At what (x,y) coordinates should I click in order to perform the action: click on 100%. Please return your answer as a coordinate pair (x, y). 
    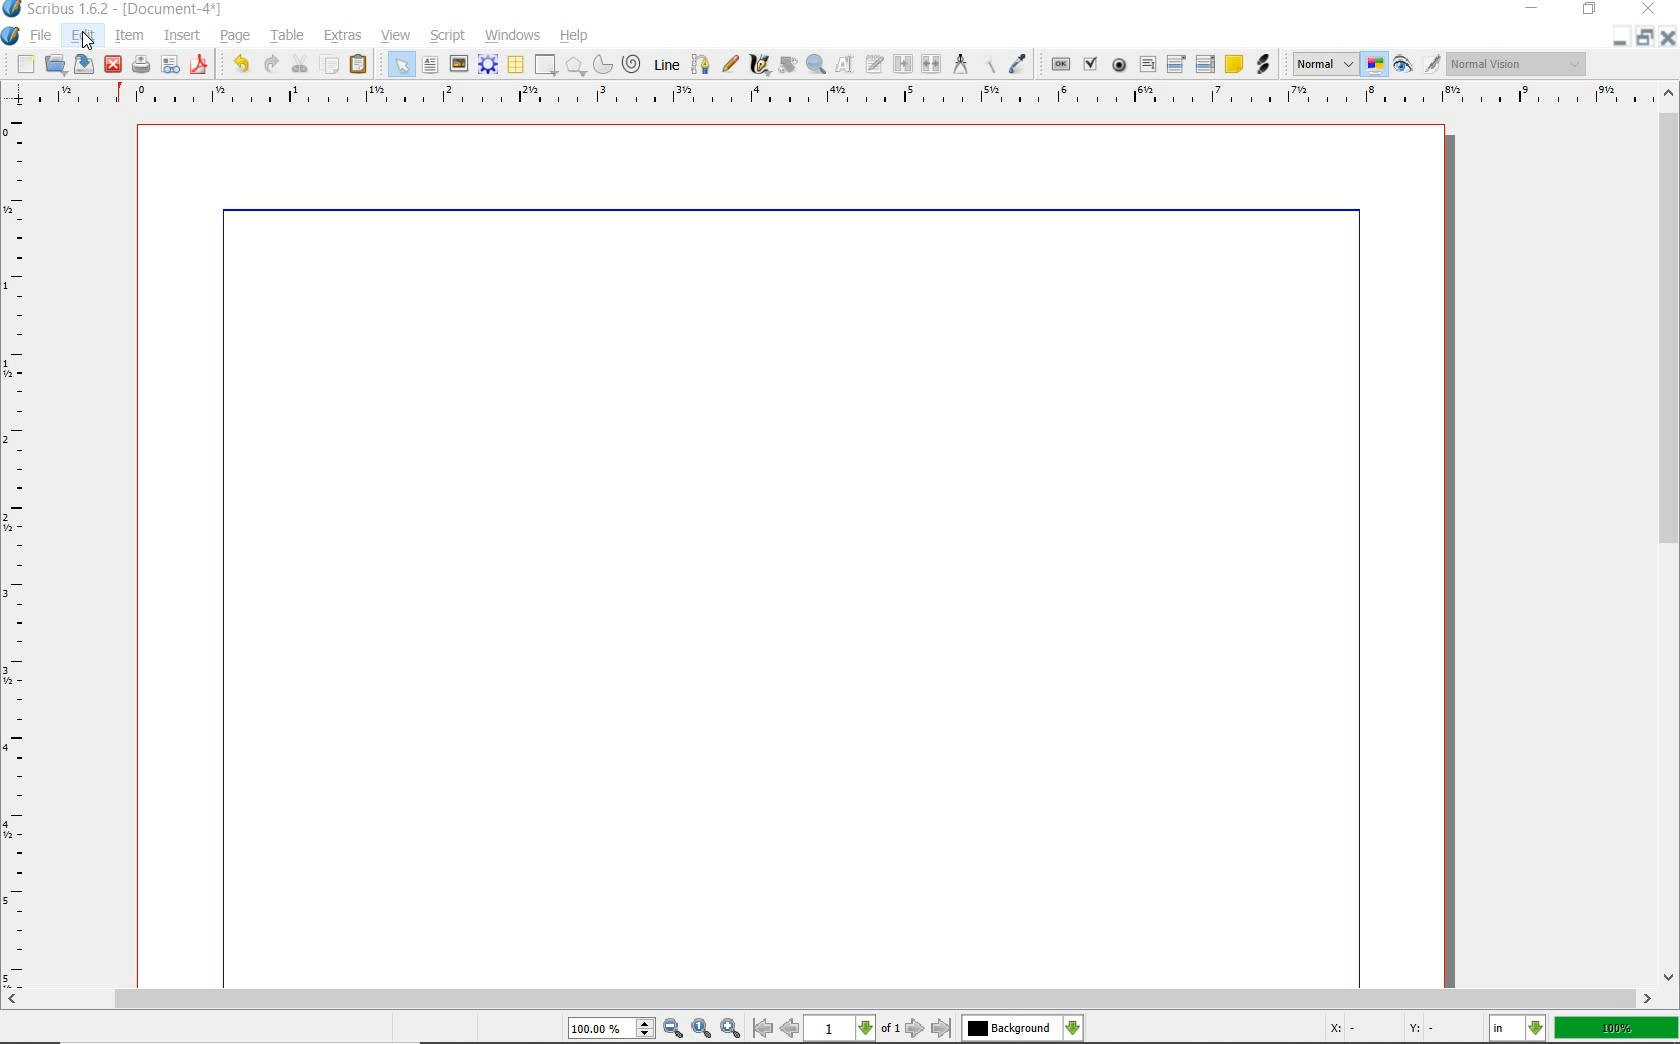
    Looking at the image, I should click on (1618, 1028).